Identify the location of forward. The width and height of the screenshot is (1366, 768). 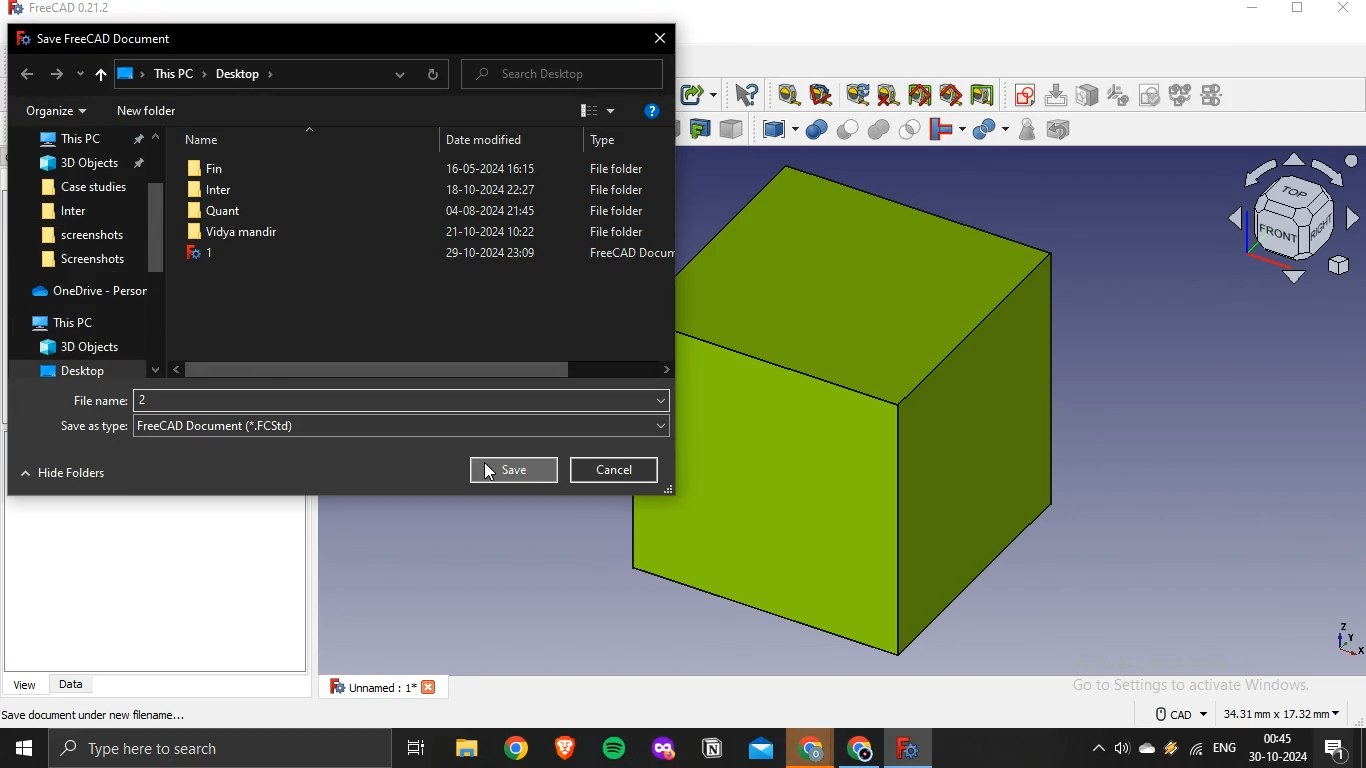
(55, 75).